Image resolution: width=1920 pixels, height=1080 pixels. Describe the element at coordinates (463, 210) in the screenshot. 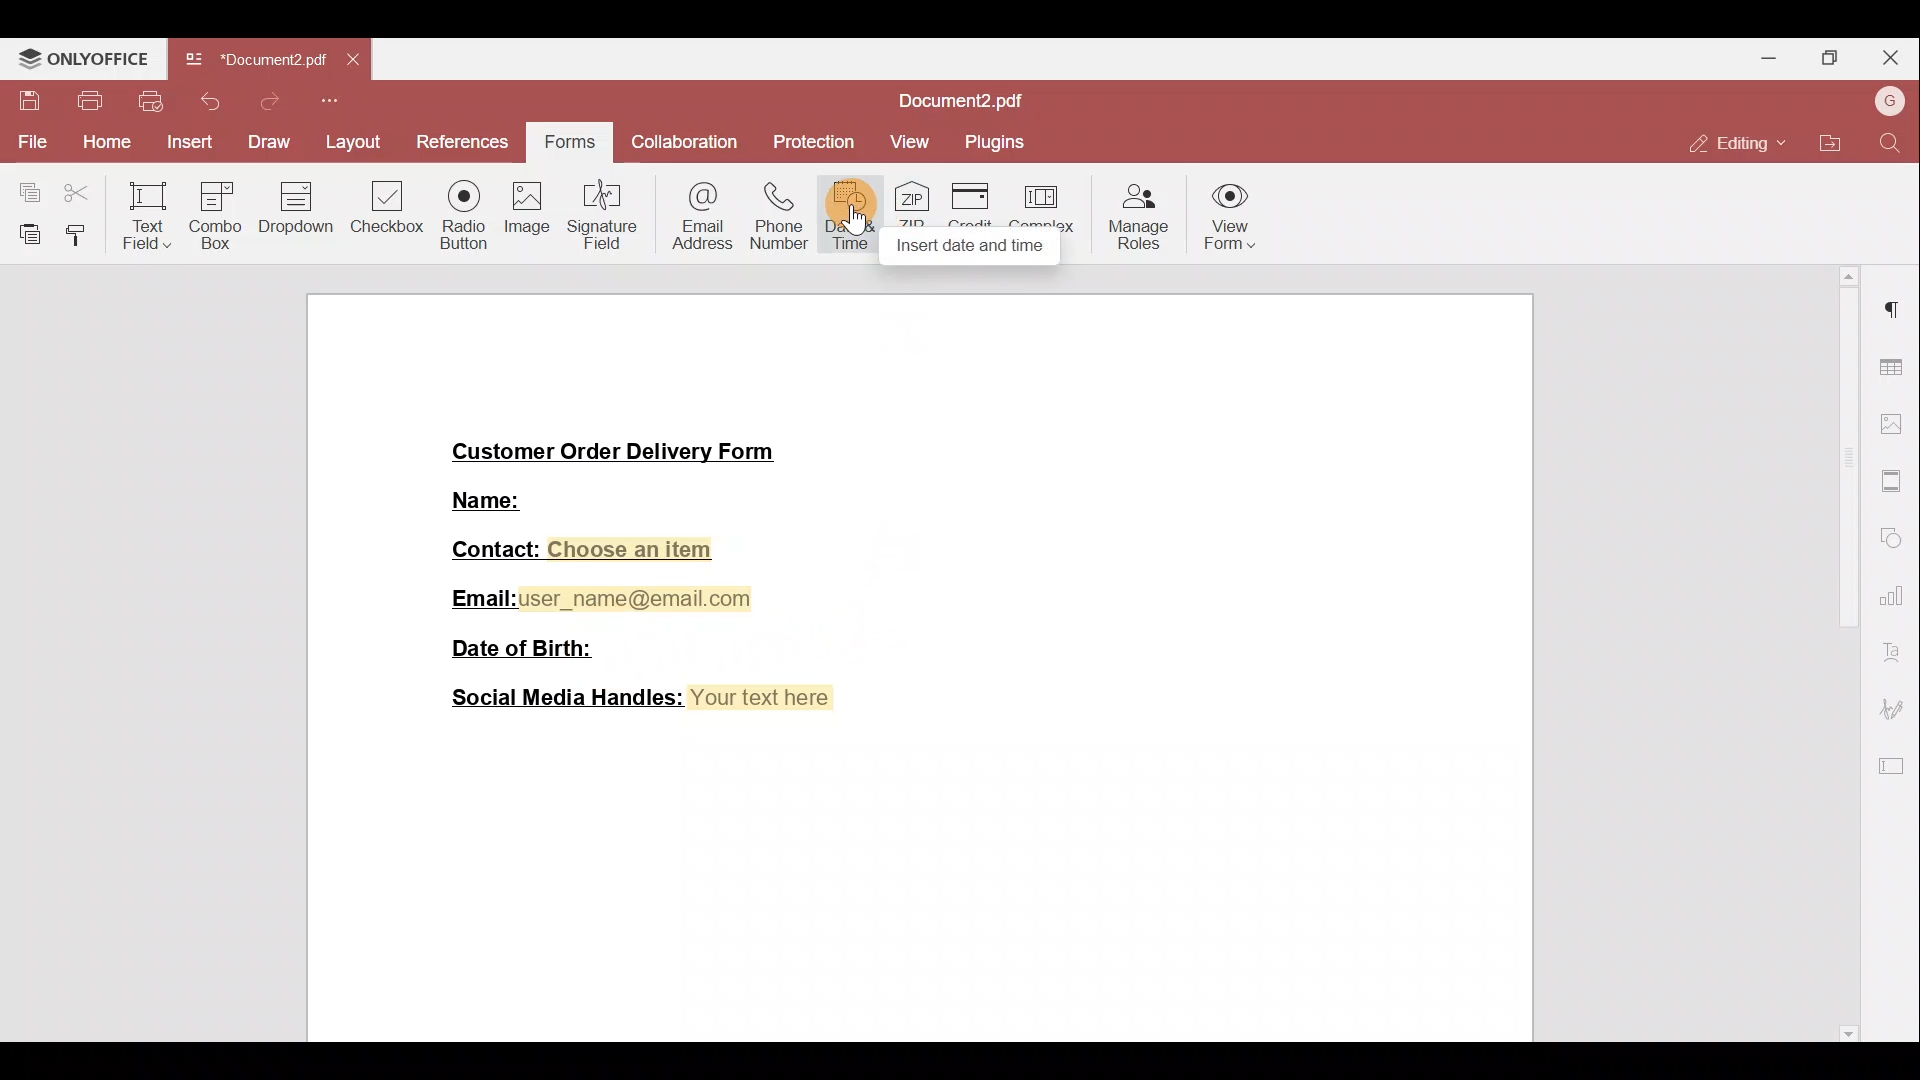

I see `Radio button` at that location.